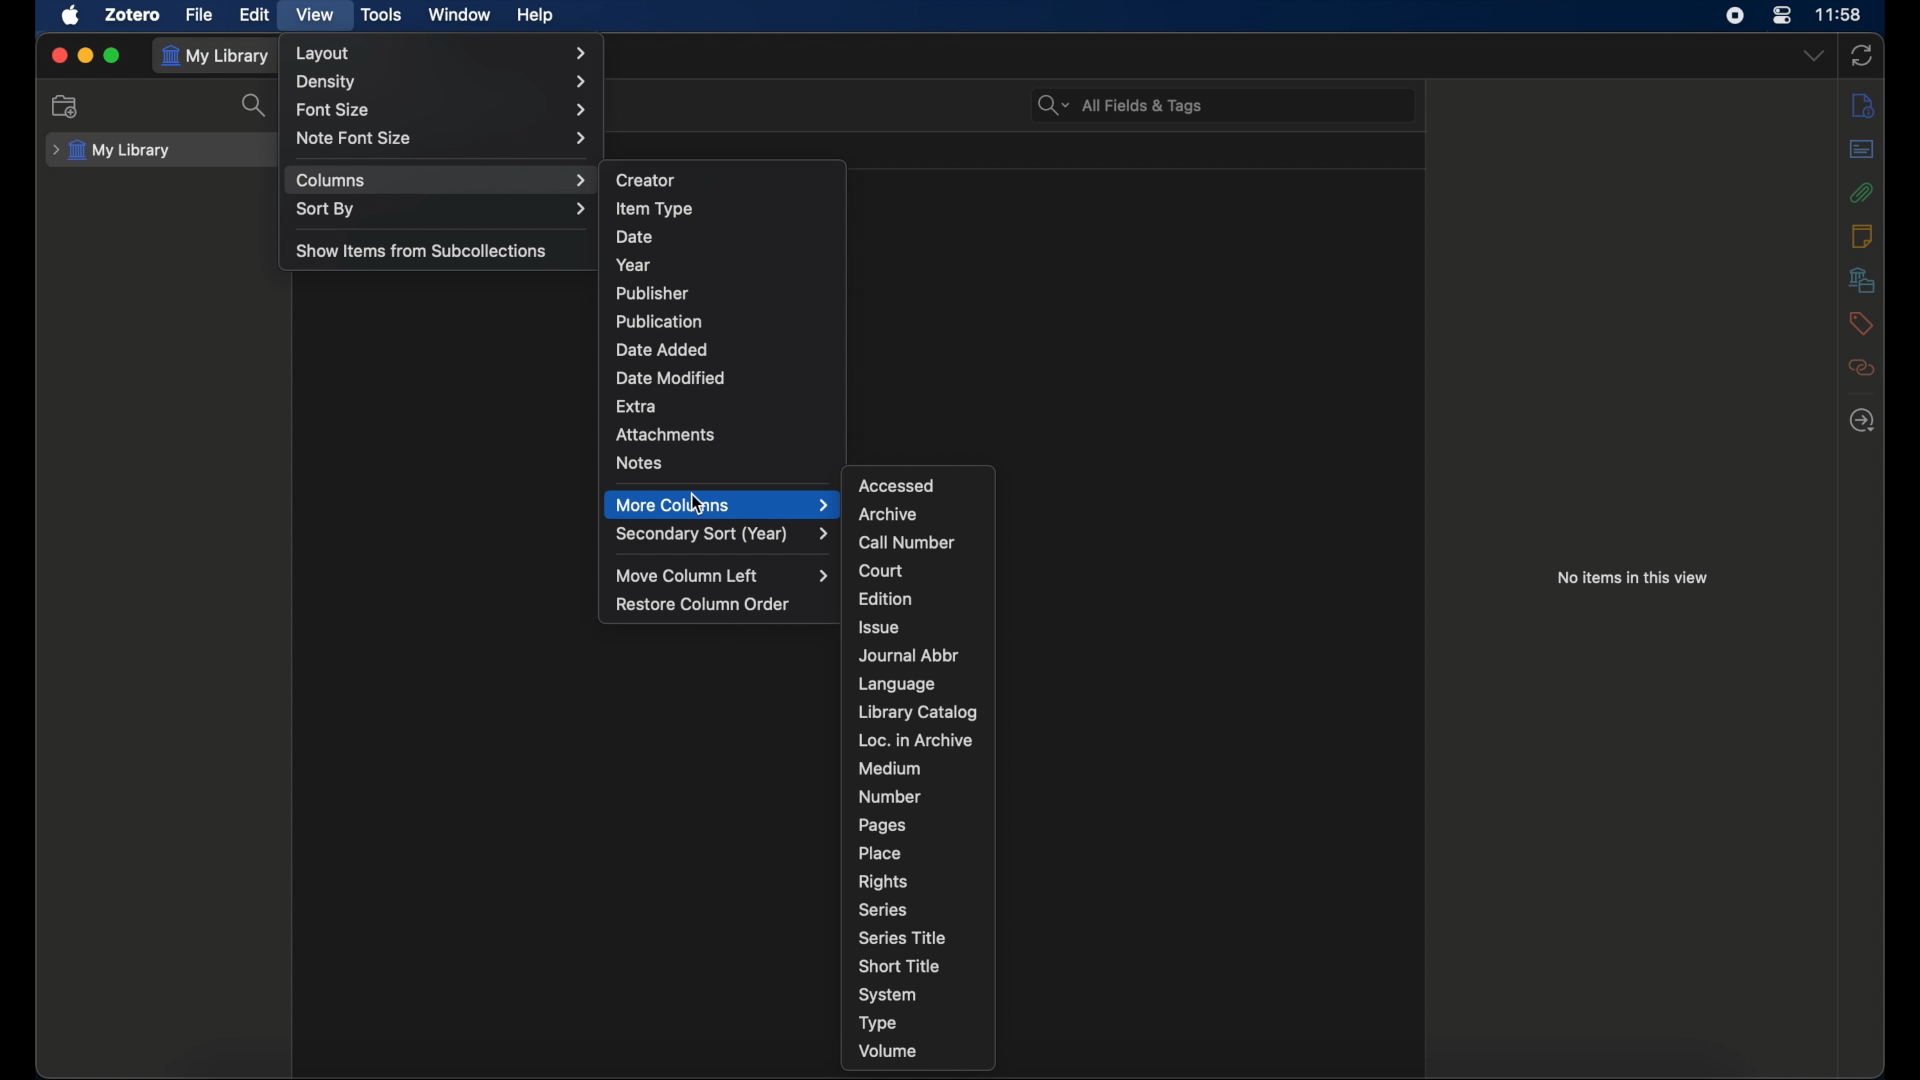 The image size is (1920, 1080). What do you see at coordinates (886, 514) in the screenshot?
I see `archive` at bounding box center [886, 514].